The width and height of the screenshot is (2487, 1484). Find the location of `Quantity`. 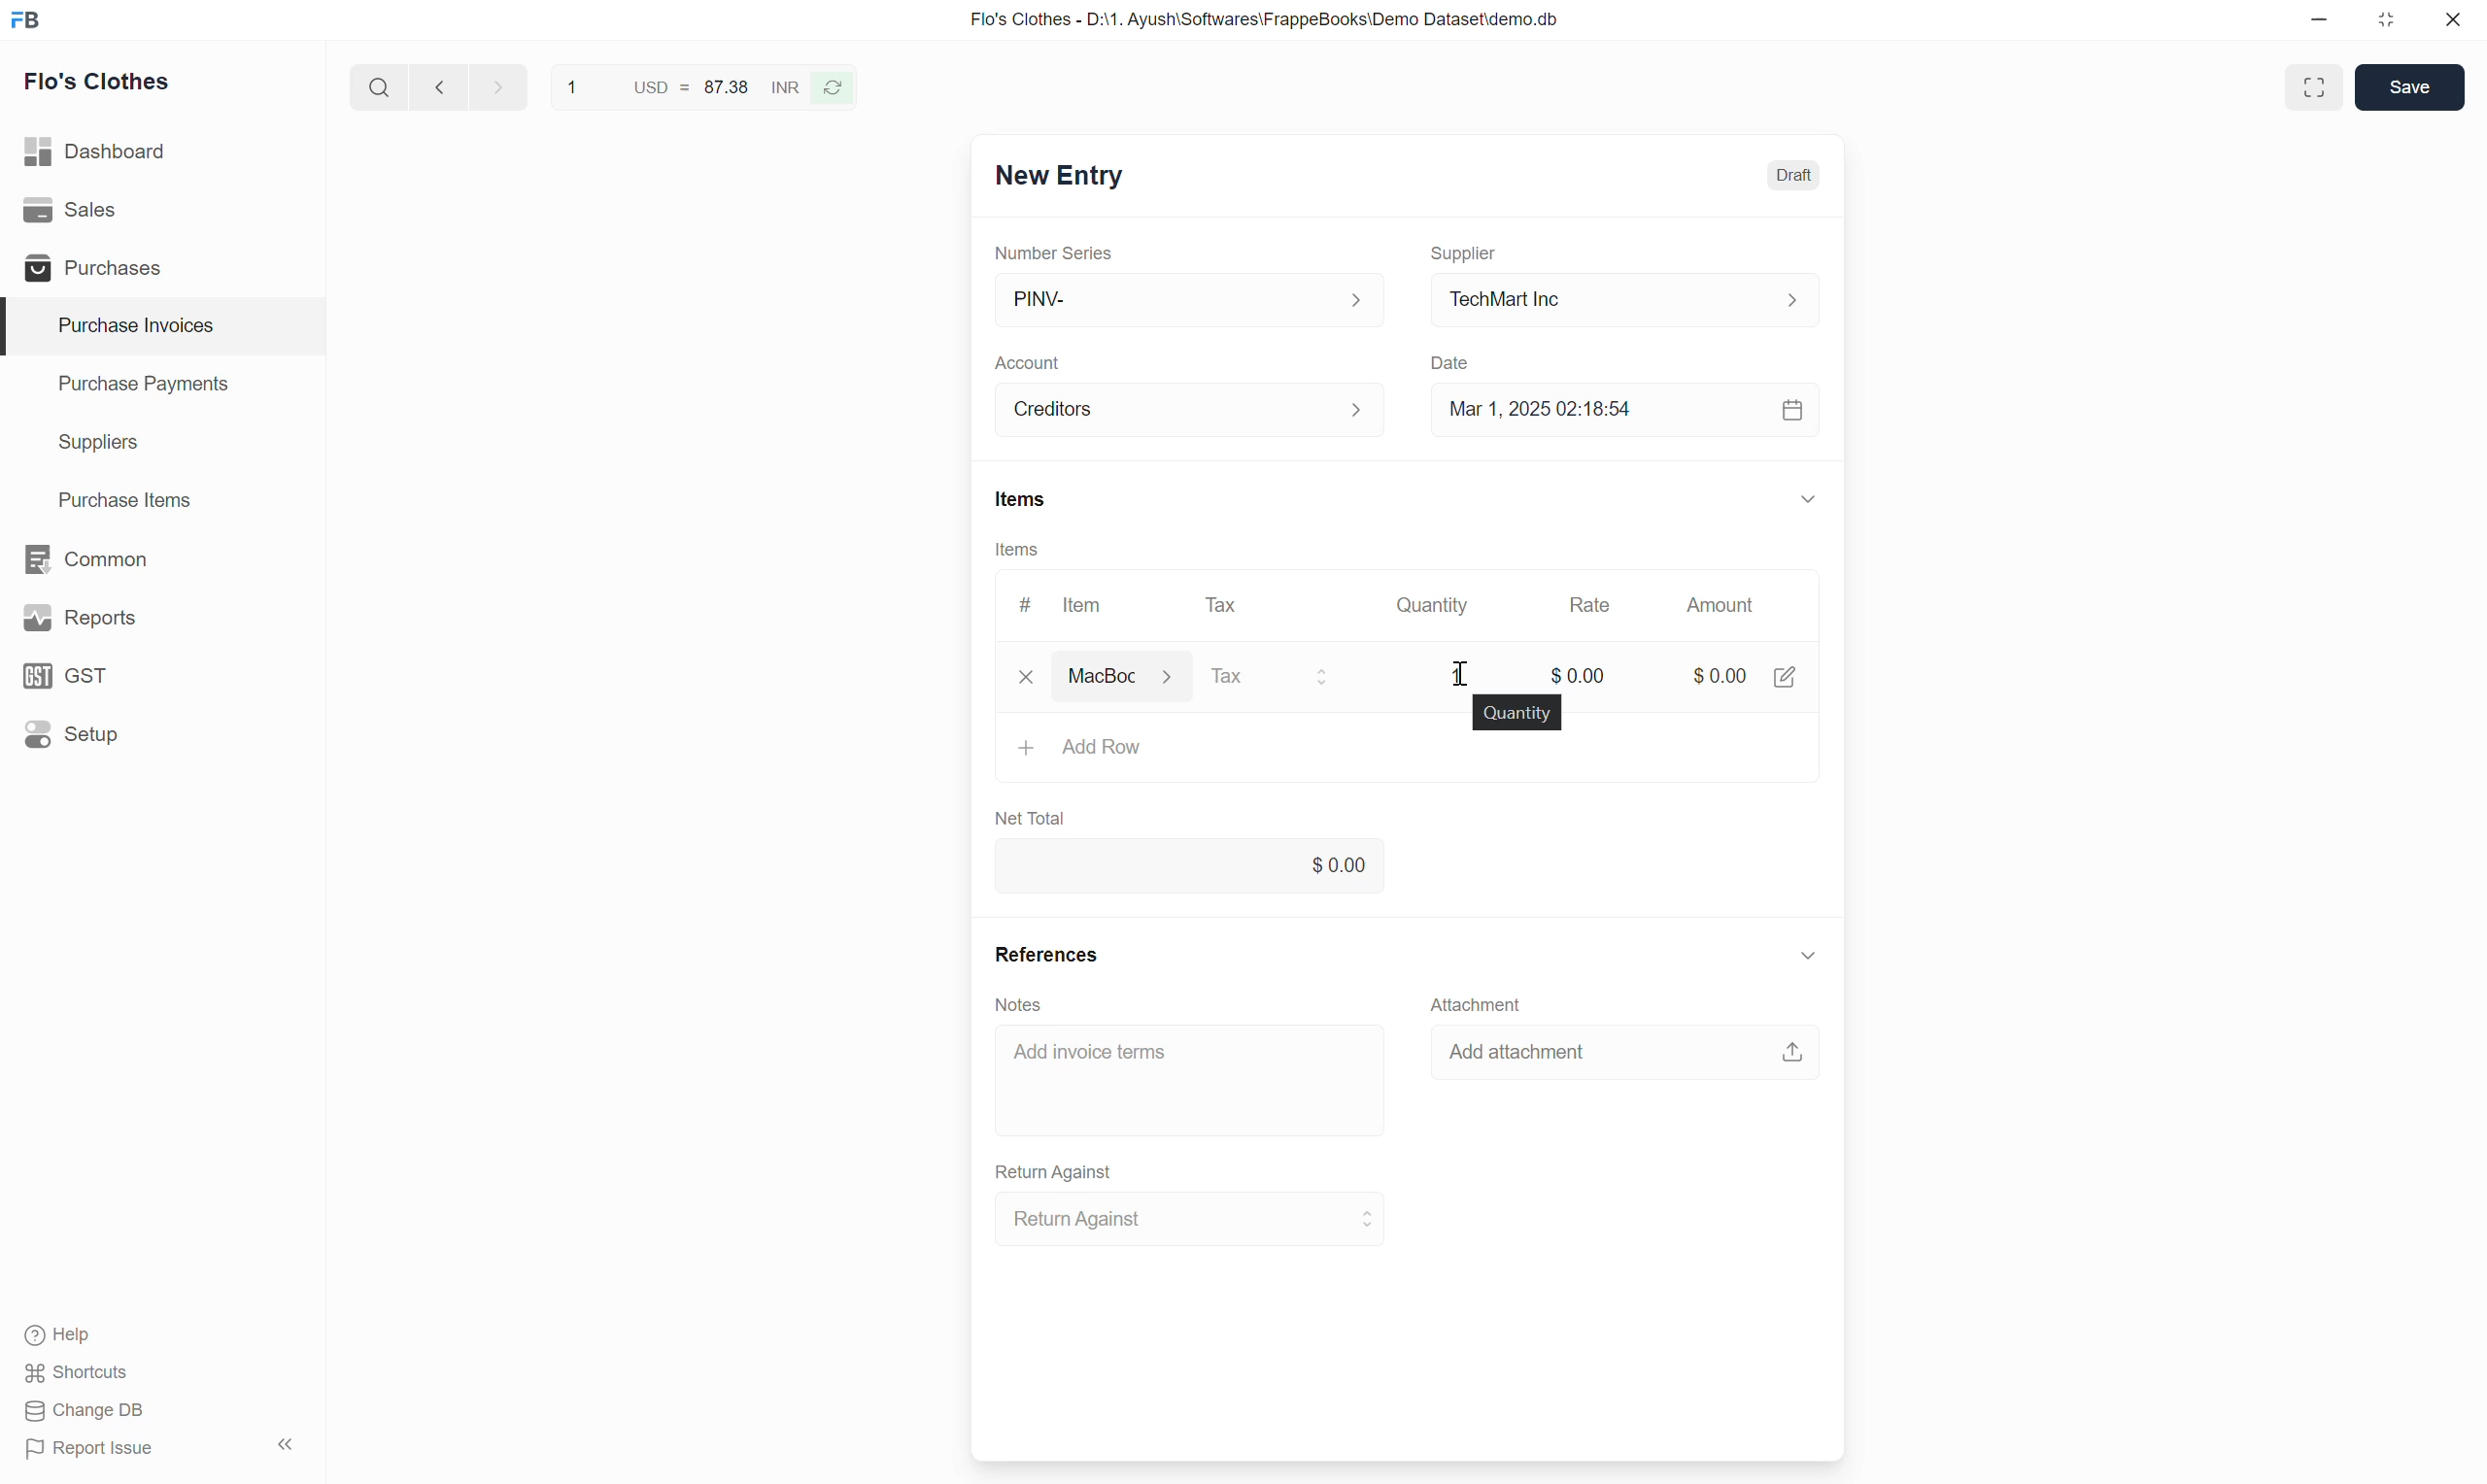

Quantity is located at coordinates (1429, 605).